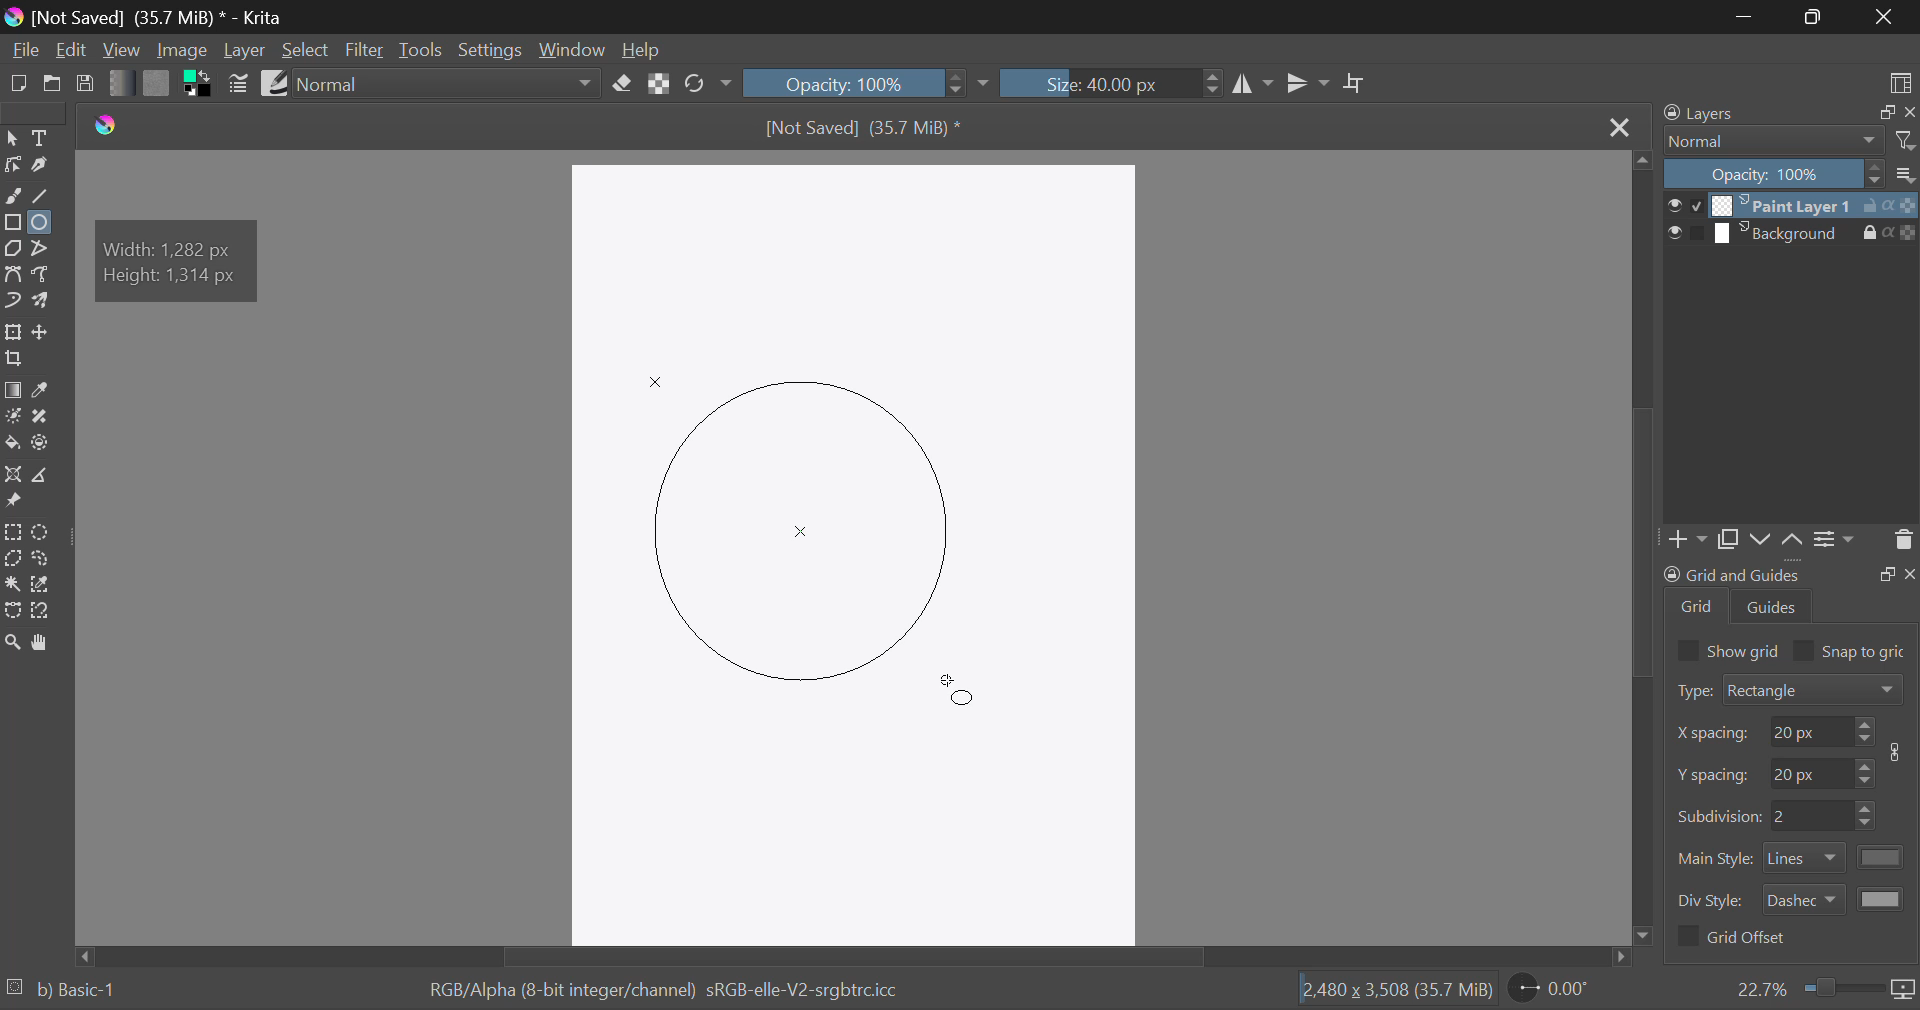  What do you see at coordinates (1780, 541) in the screenshot?
I see `Movement of Layers` at bounding box center [1780, 541].